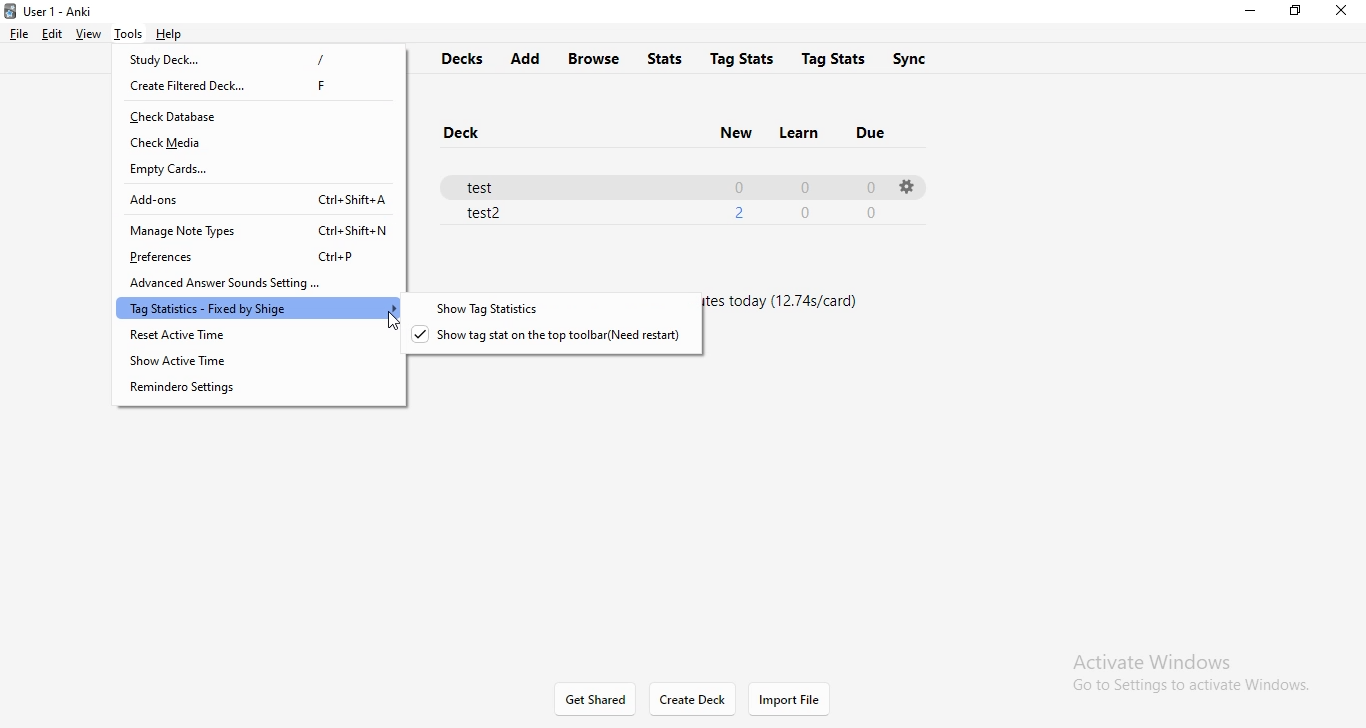  I want to click on preferences, so click(252, 256).